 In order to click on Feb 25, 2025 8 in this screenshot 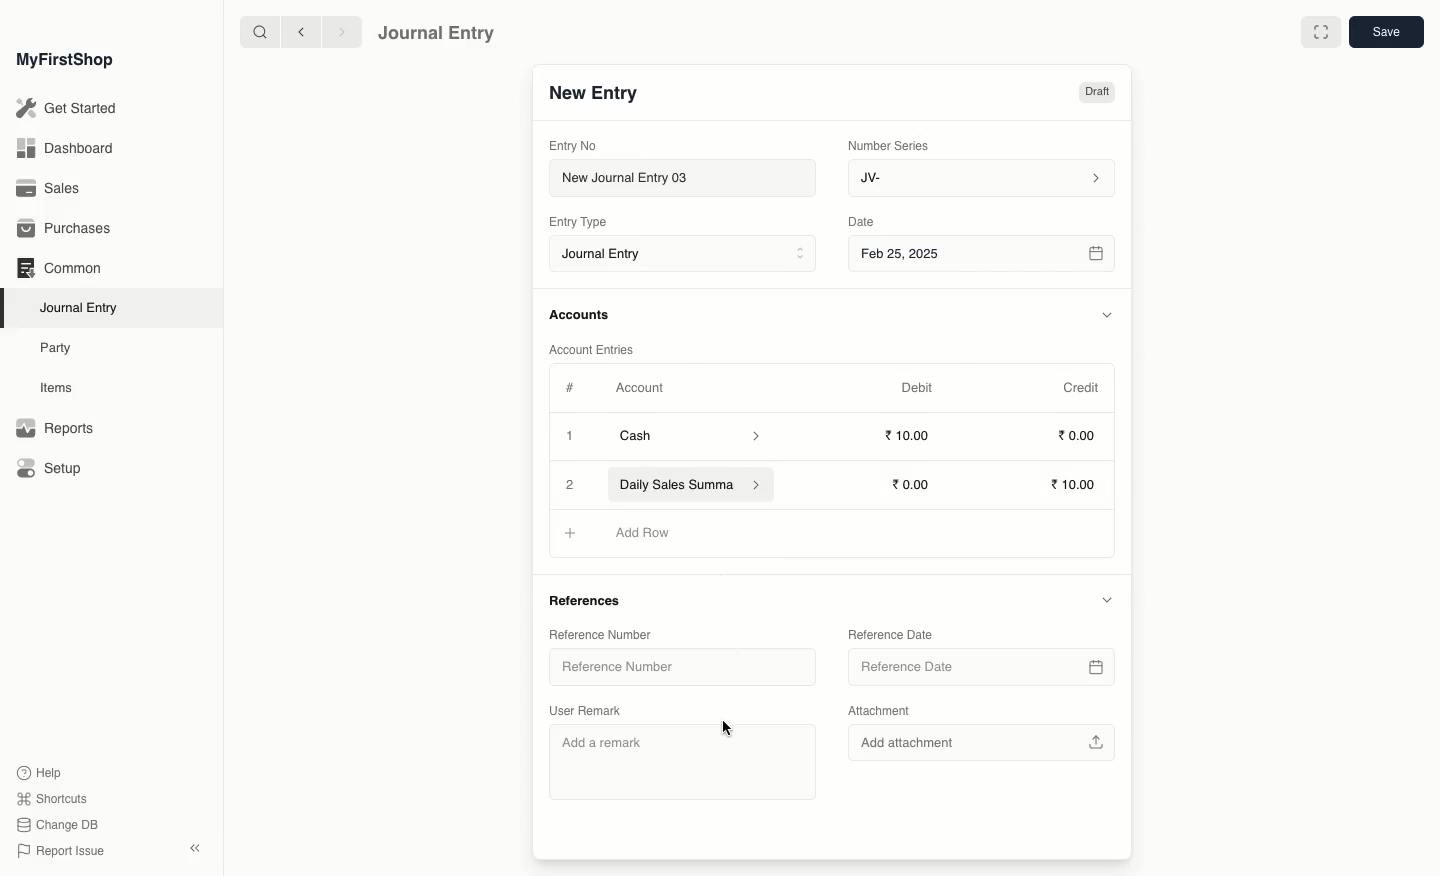, I will do `click(983, 253)`.